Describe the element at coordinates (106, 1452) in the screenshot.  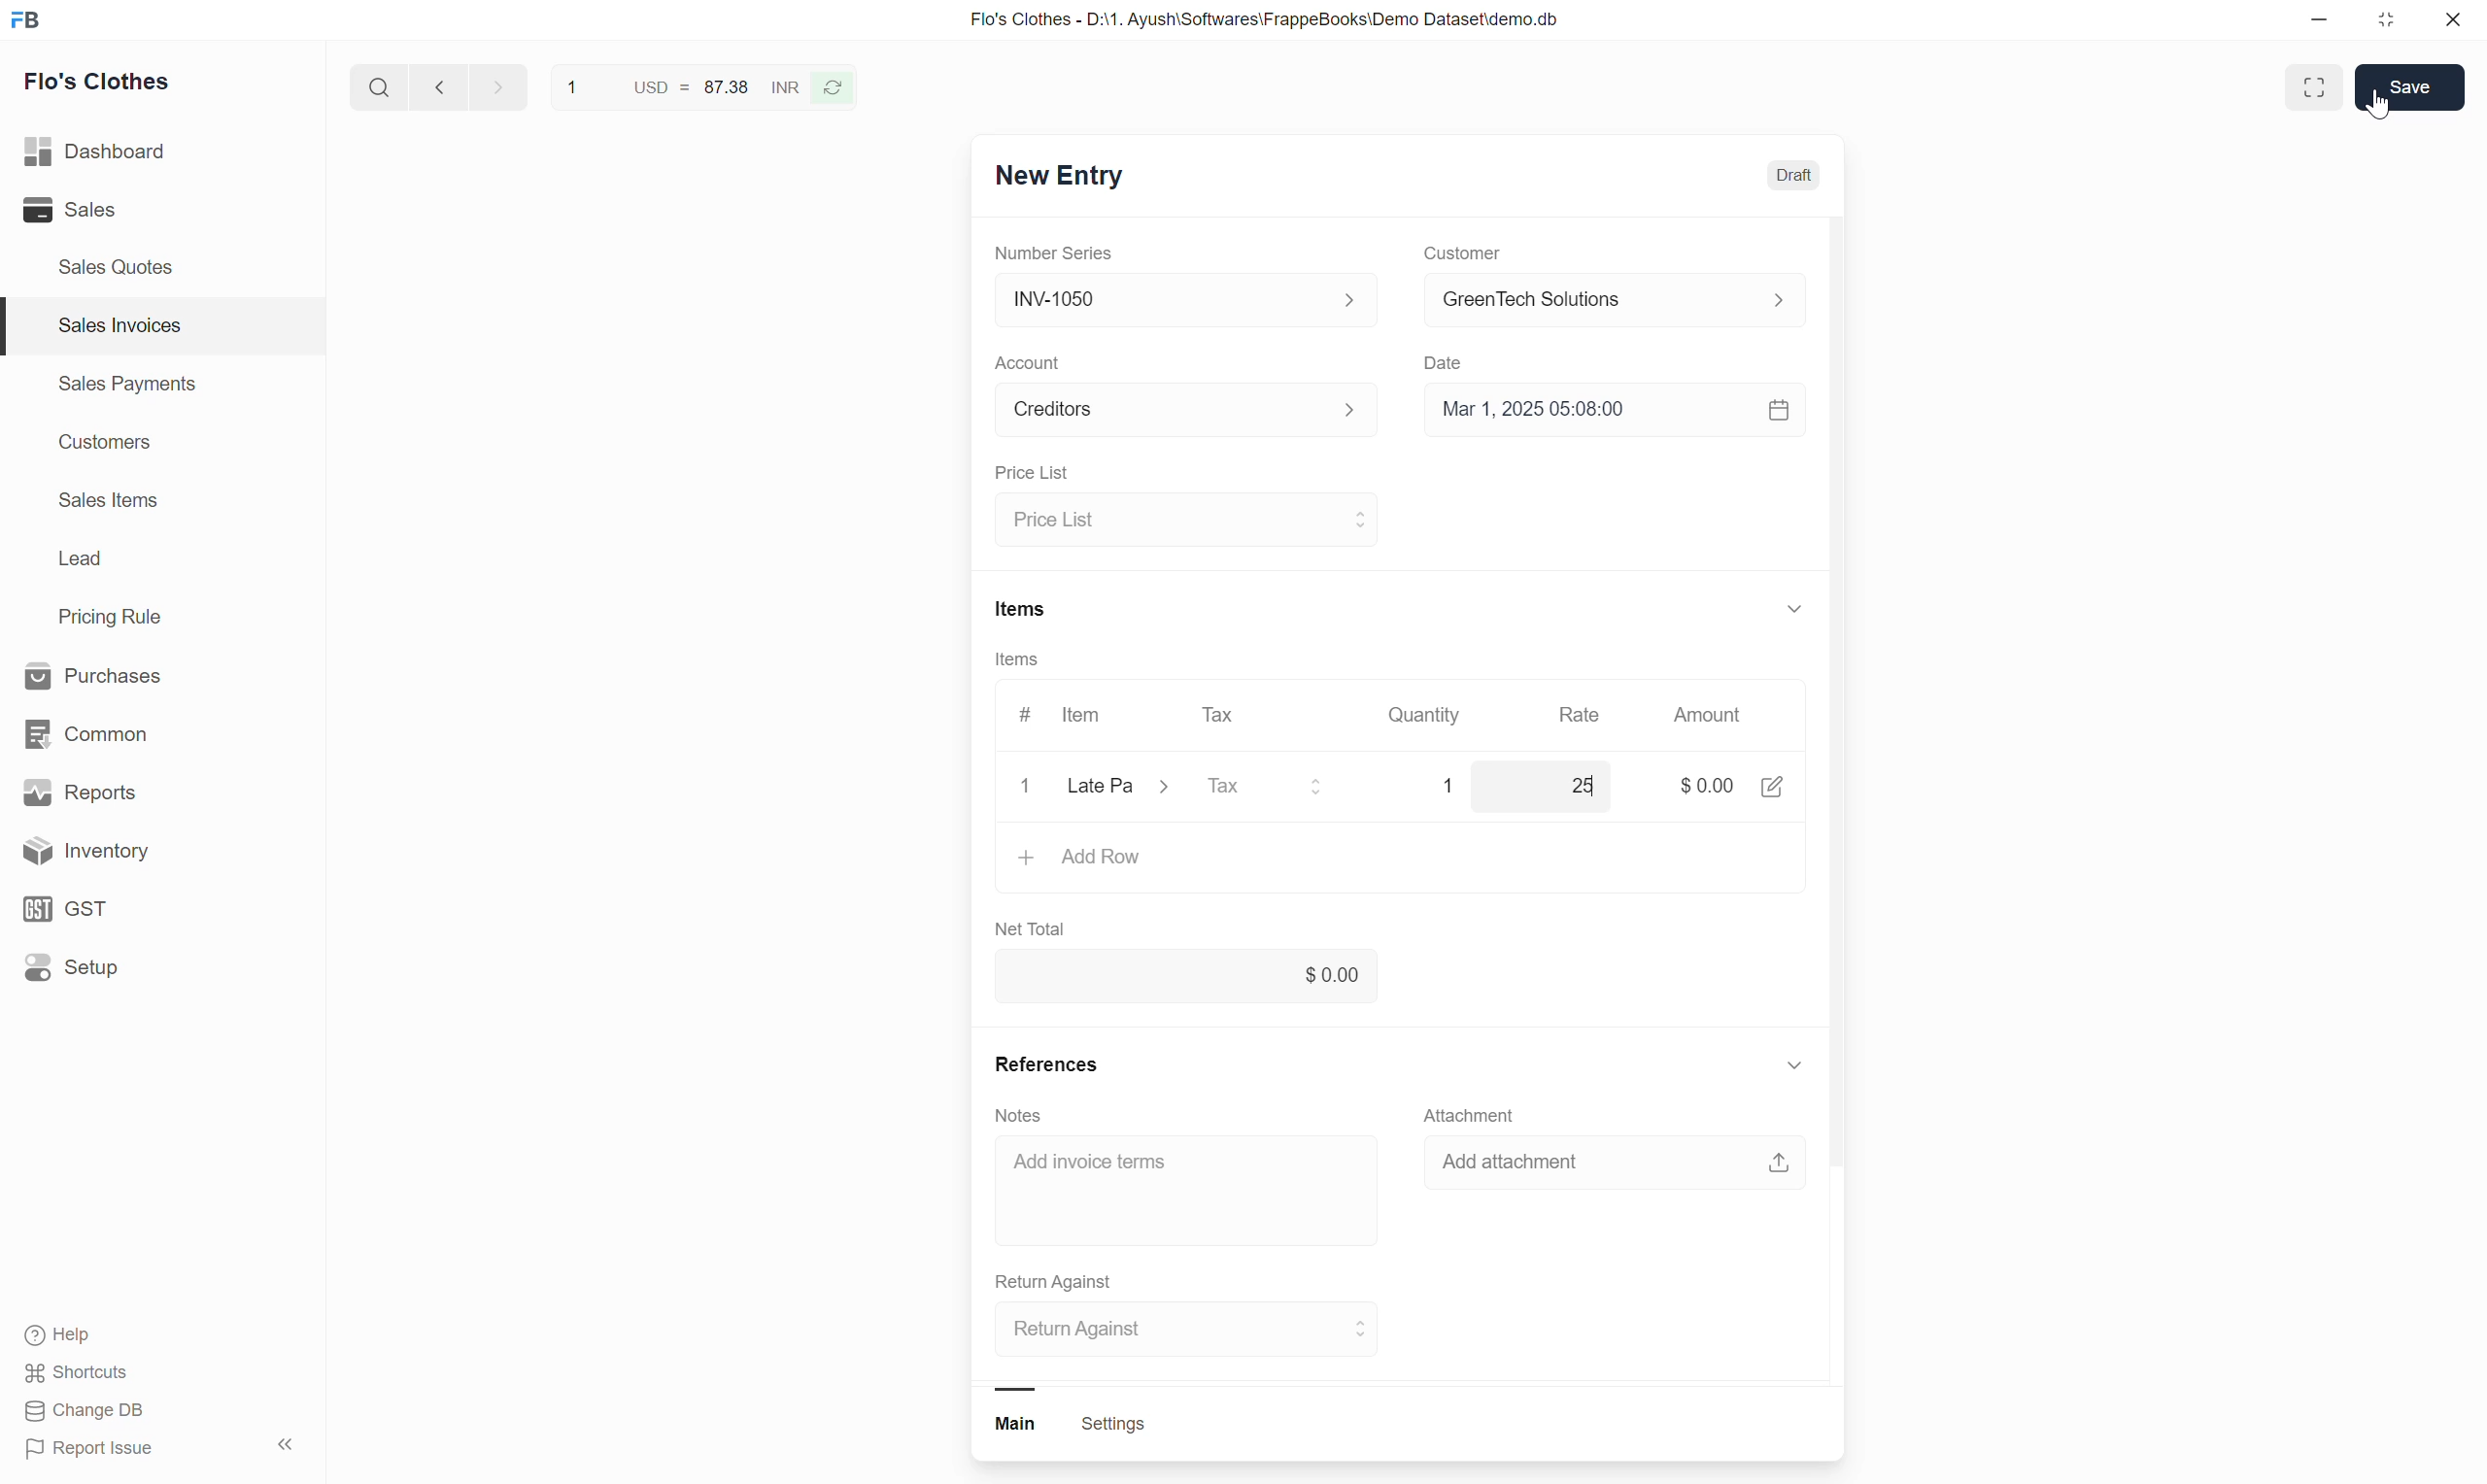
I see `Report Issue ` at that location.